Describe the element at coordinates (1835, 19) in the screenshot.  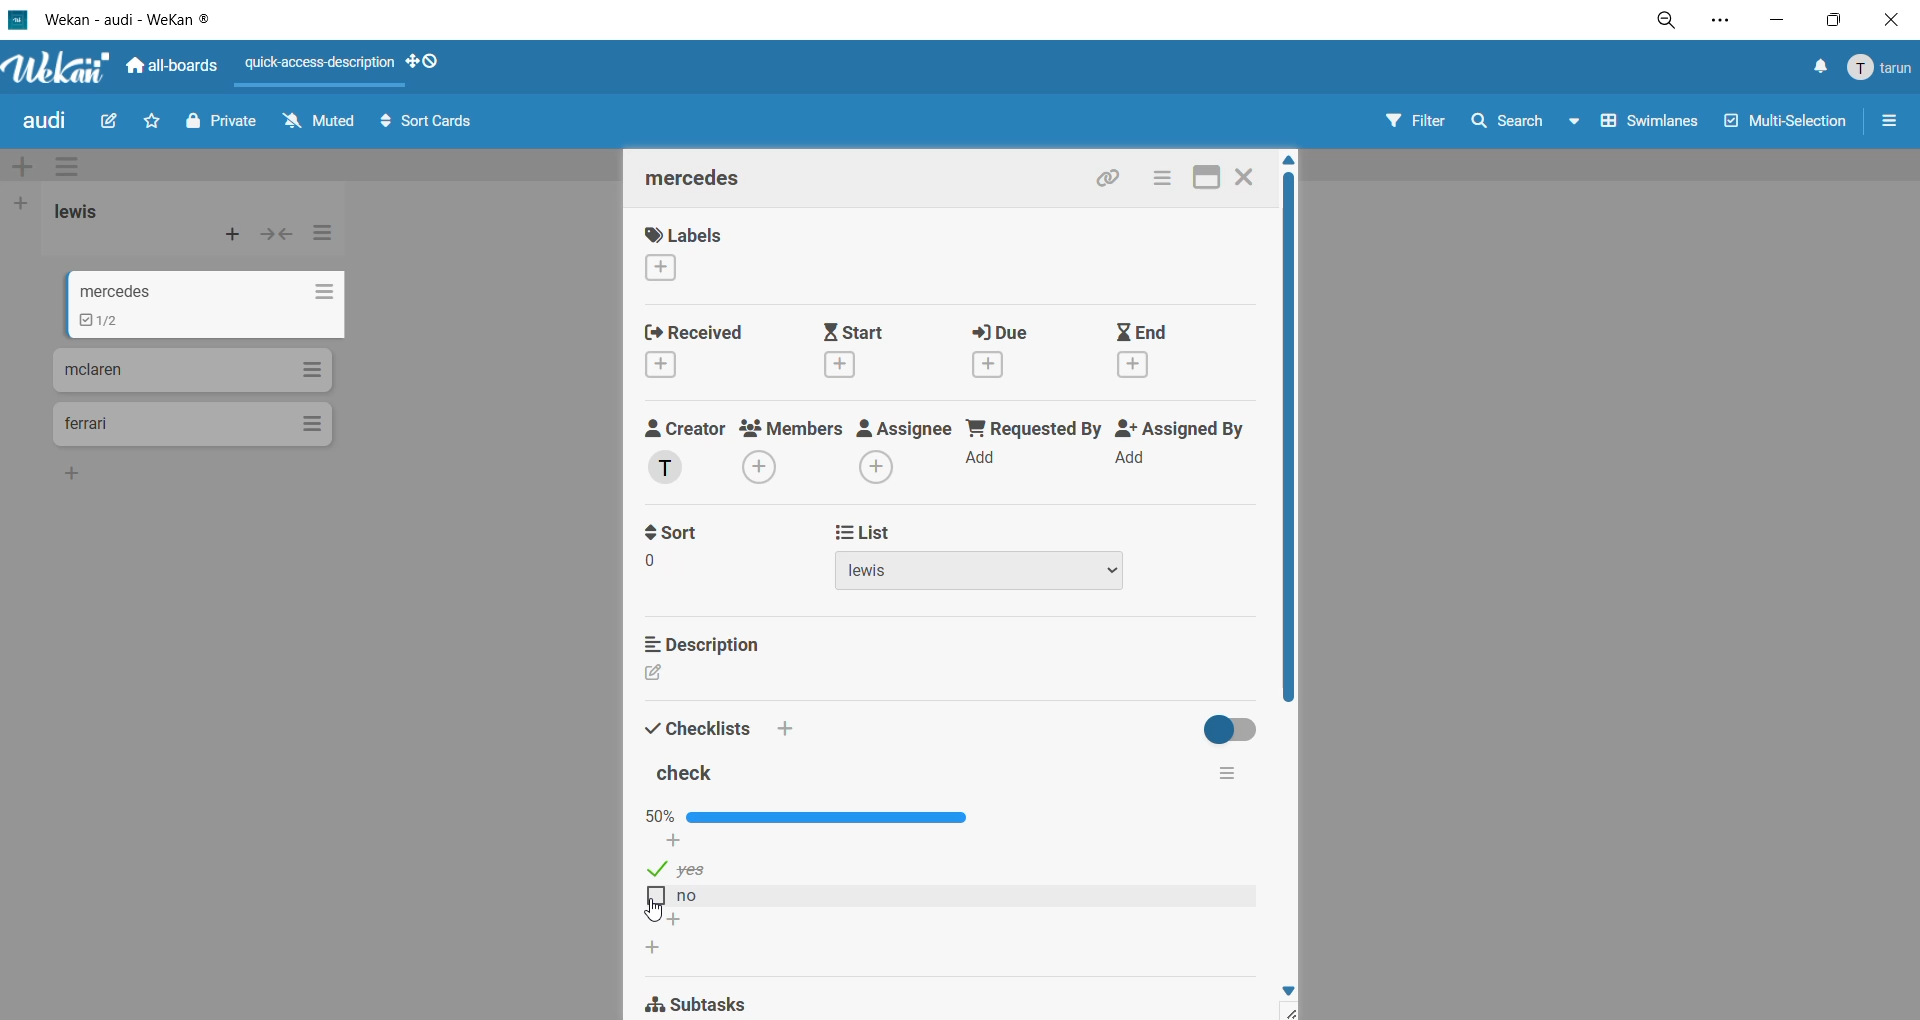
I see `maximize` at that location.